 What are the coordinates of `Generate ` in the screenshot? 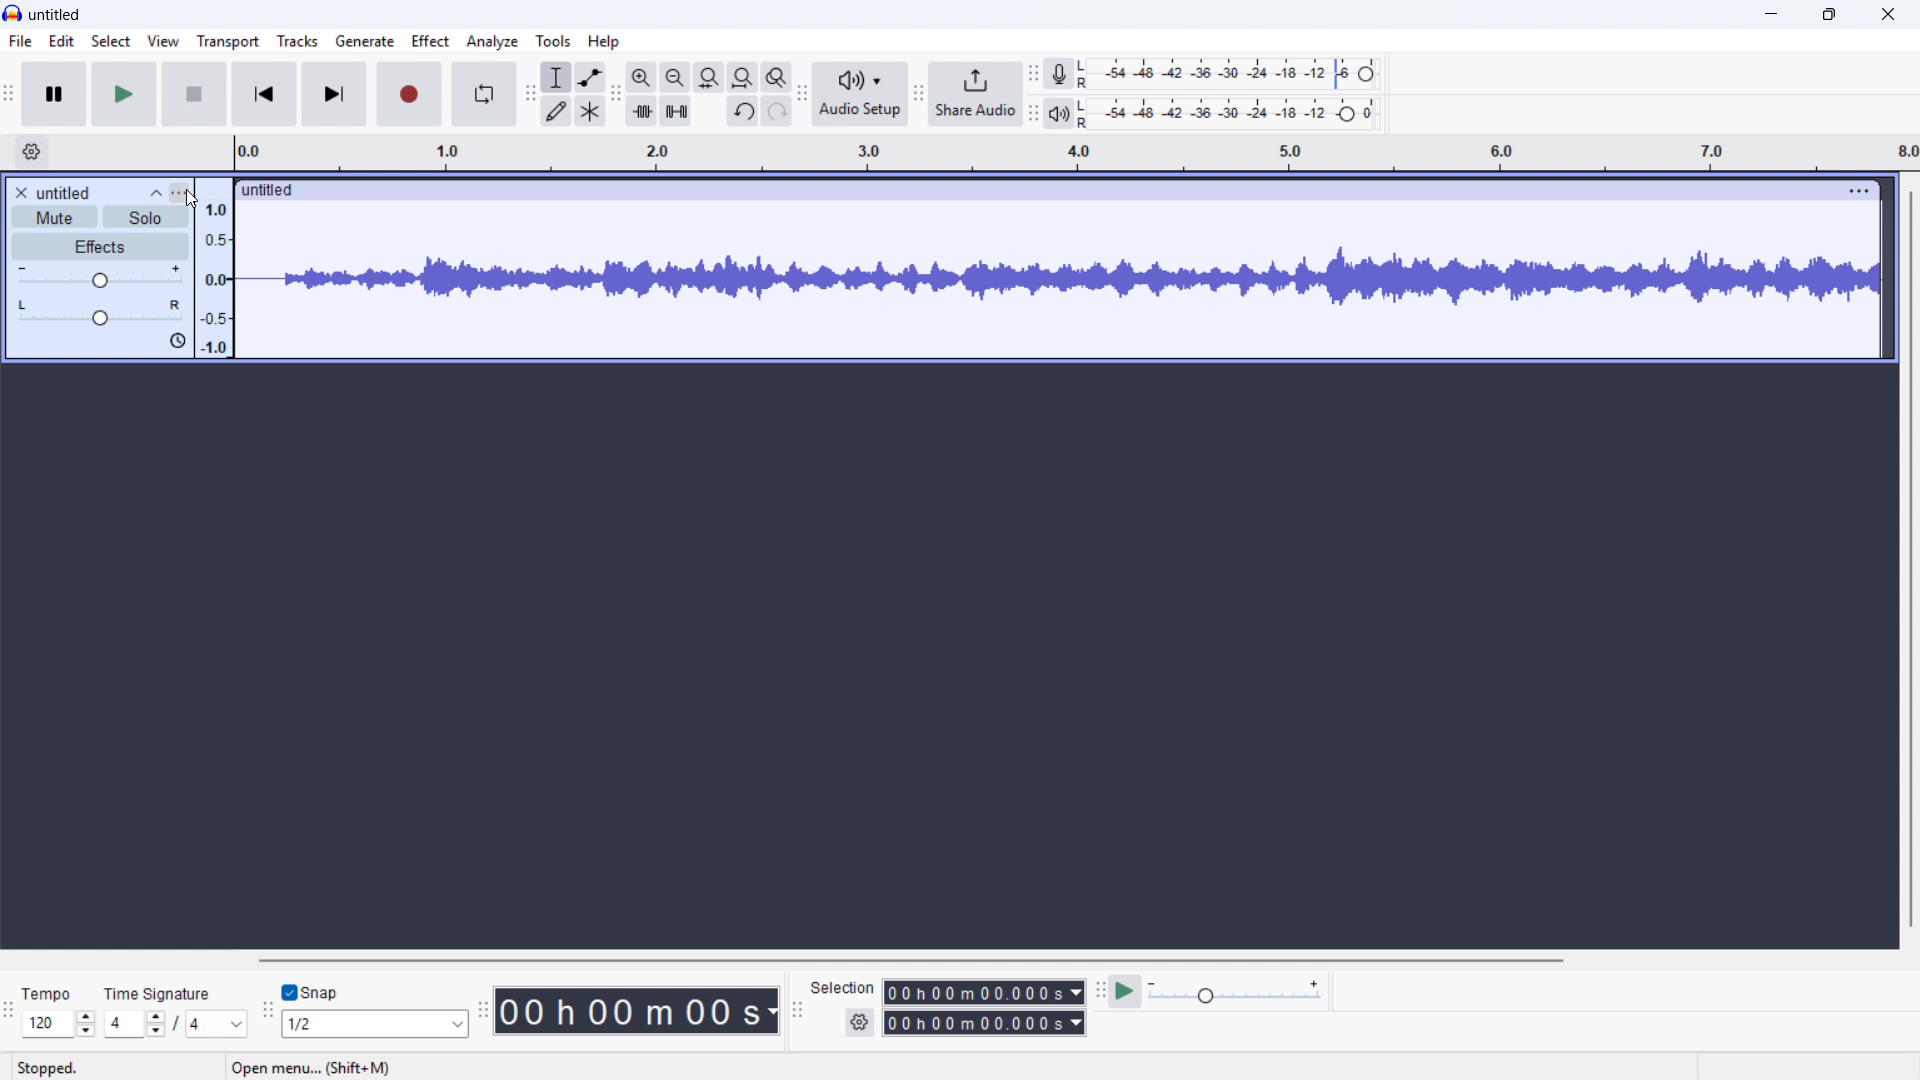 It's located at (364, 41).